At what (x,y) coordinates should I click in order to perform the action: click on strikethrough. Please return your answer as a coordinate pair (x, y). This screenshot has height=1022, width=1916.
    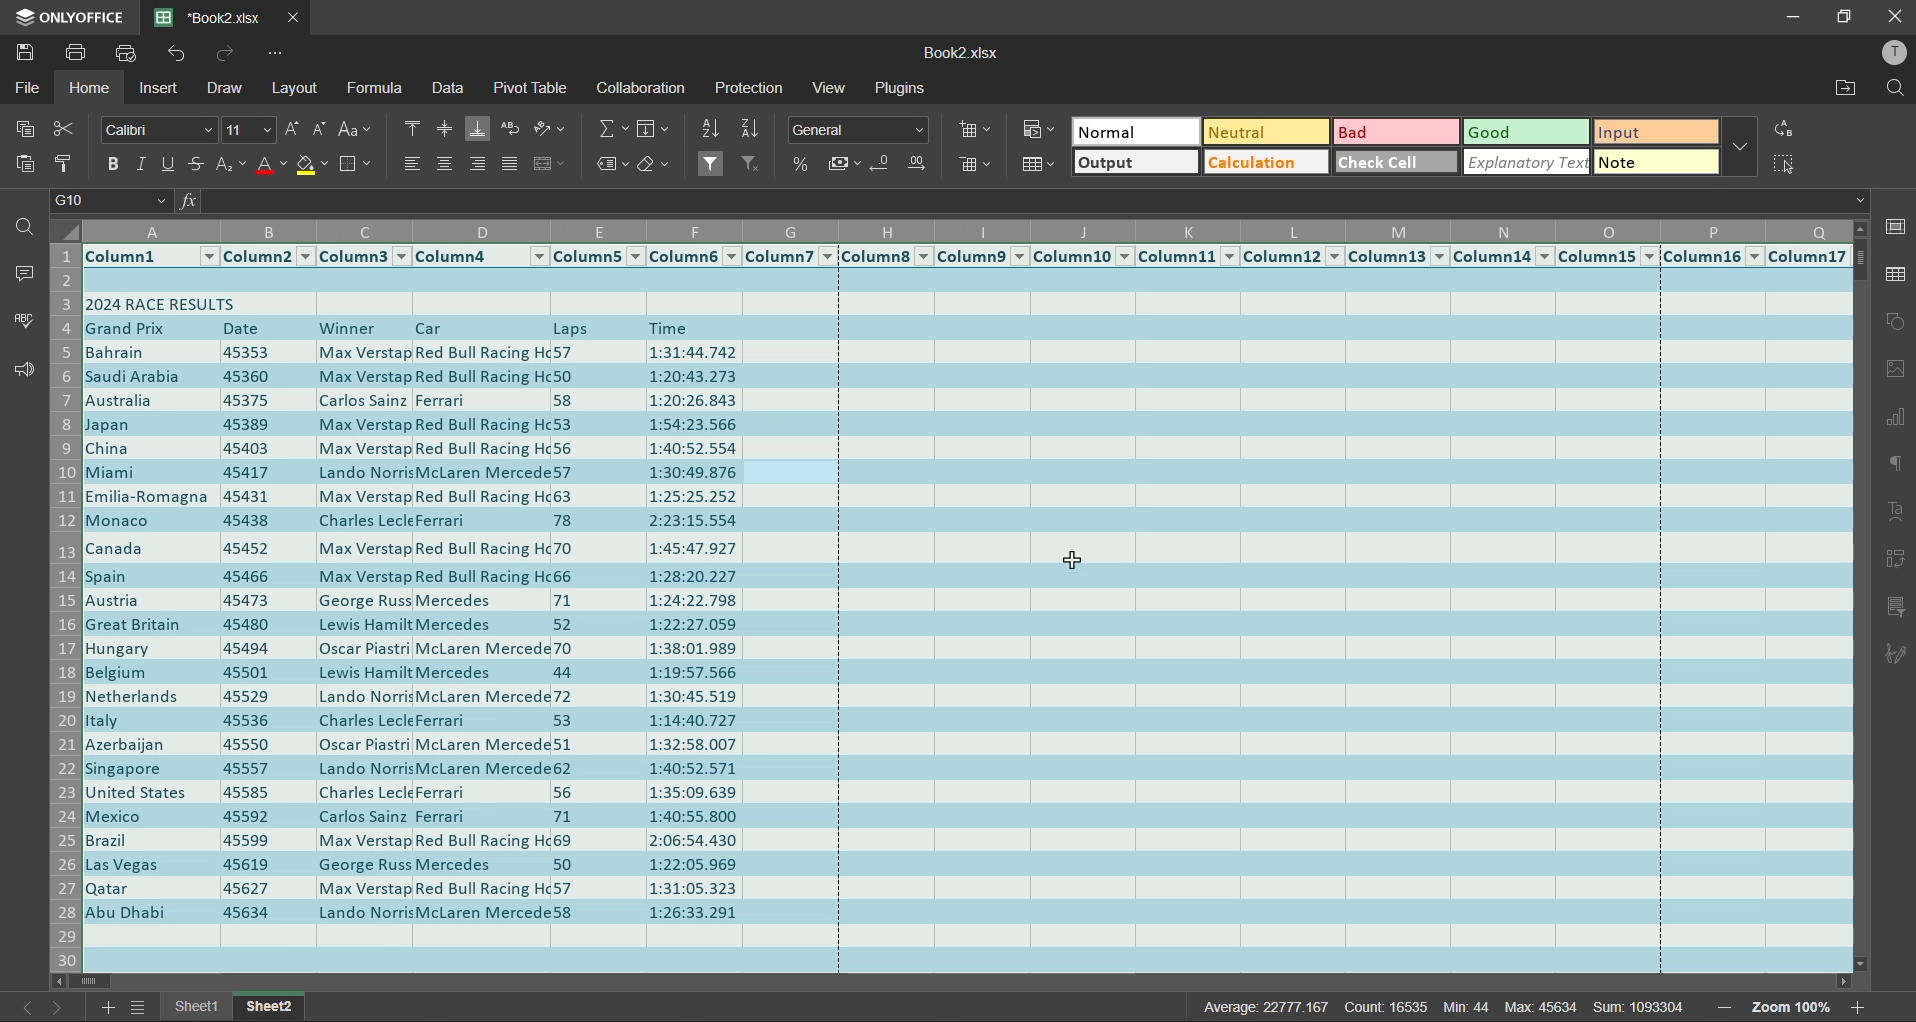
    Looking at the image, I should click on (197, 166).